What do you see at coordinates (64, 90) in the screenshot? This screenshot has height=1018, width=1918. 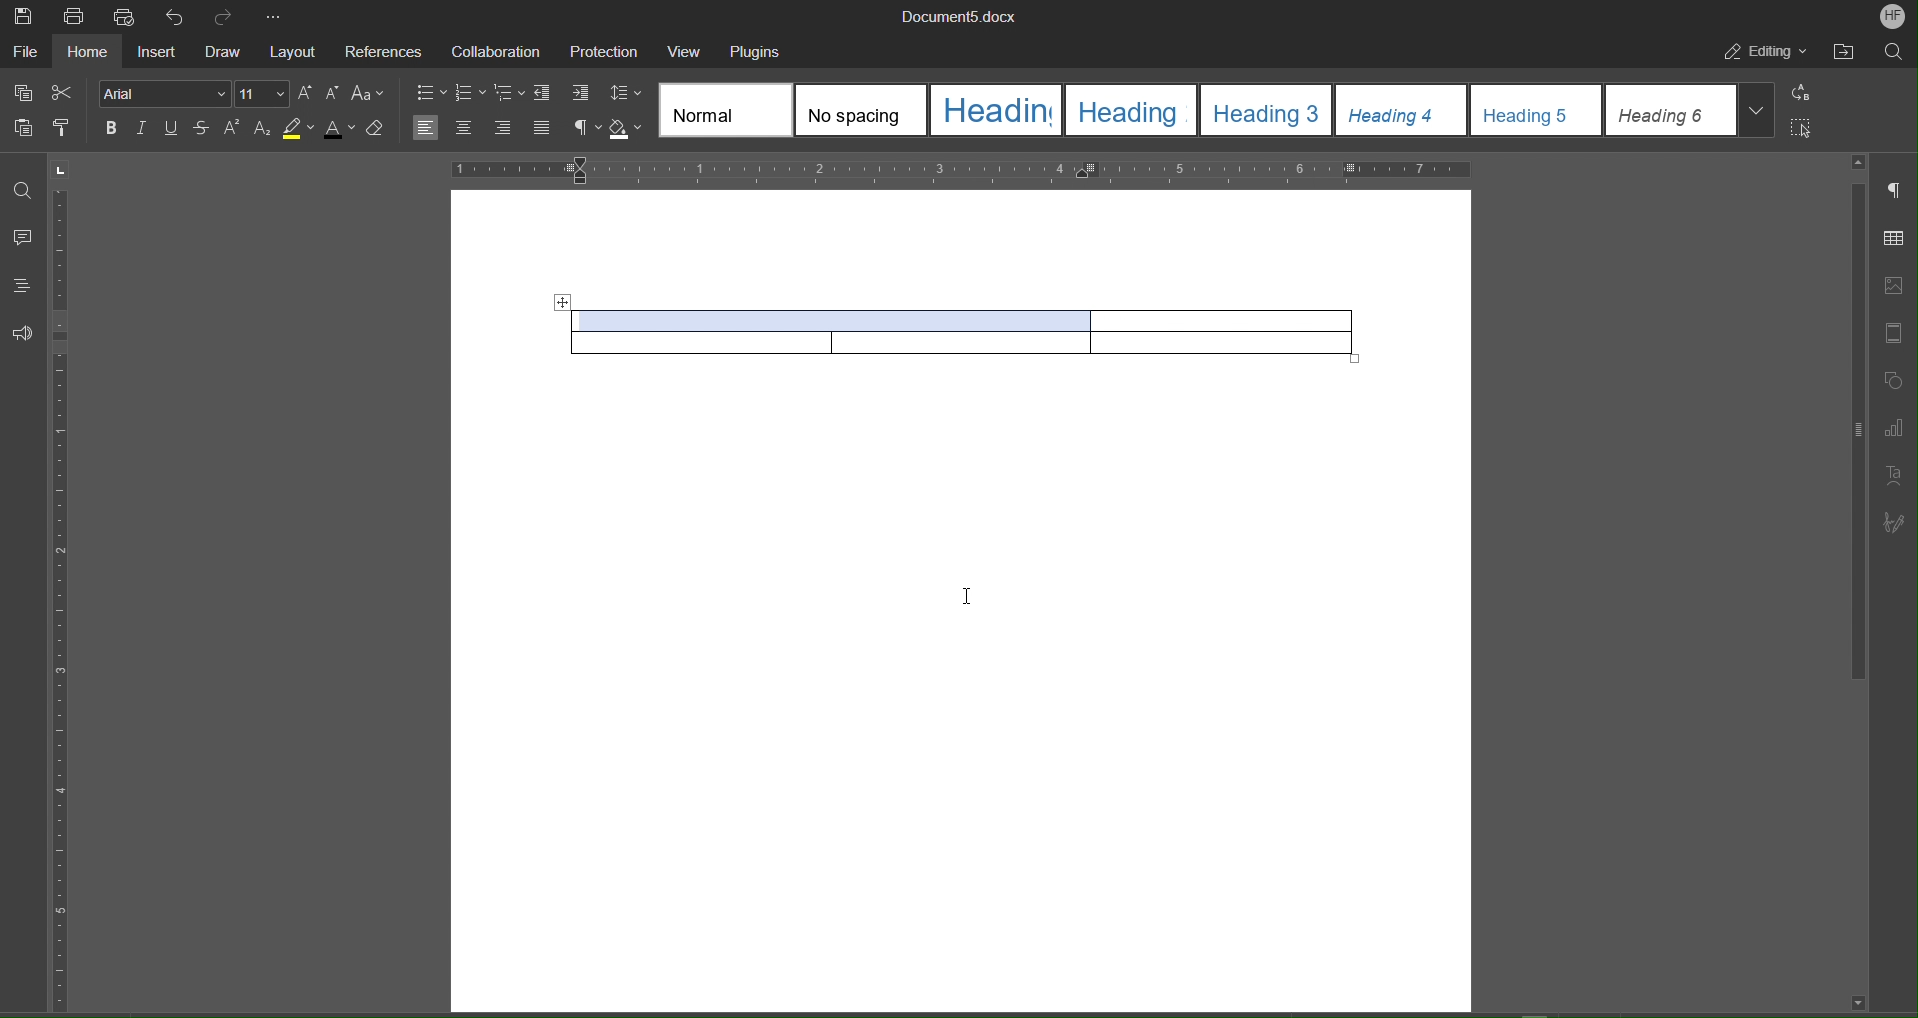 I see `Cut` at bounding box center [64, 90].